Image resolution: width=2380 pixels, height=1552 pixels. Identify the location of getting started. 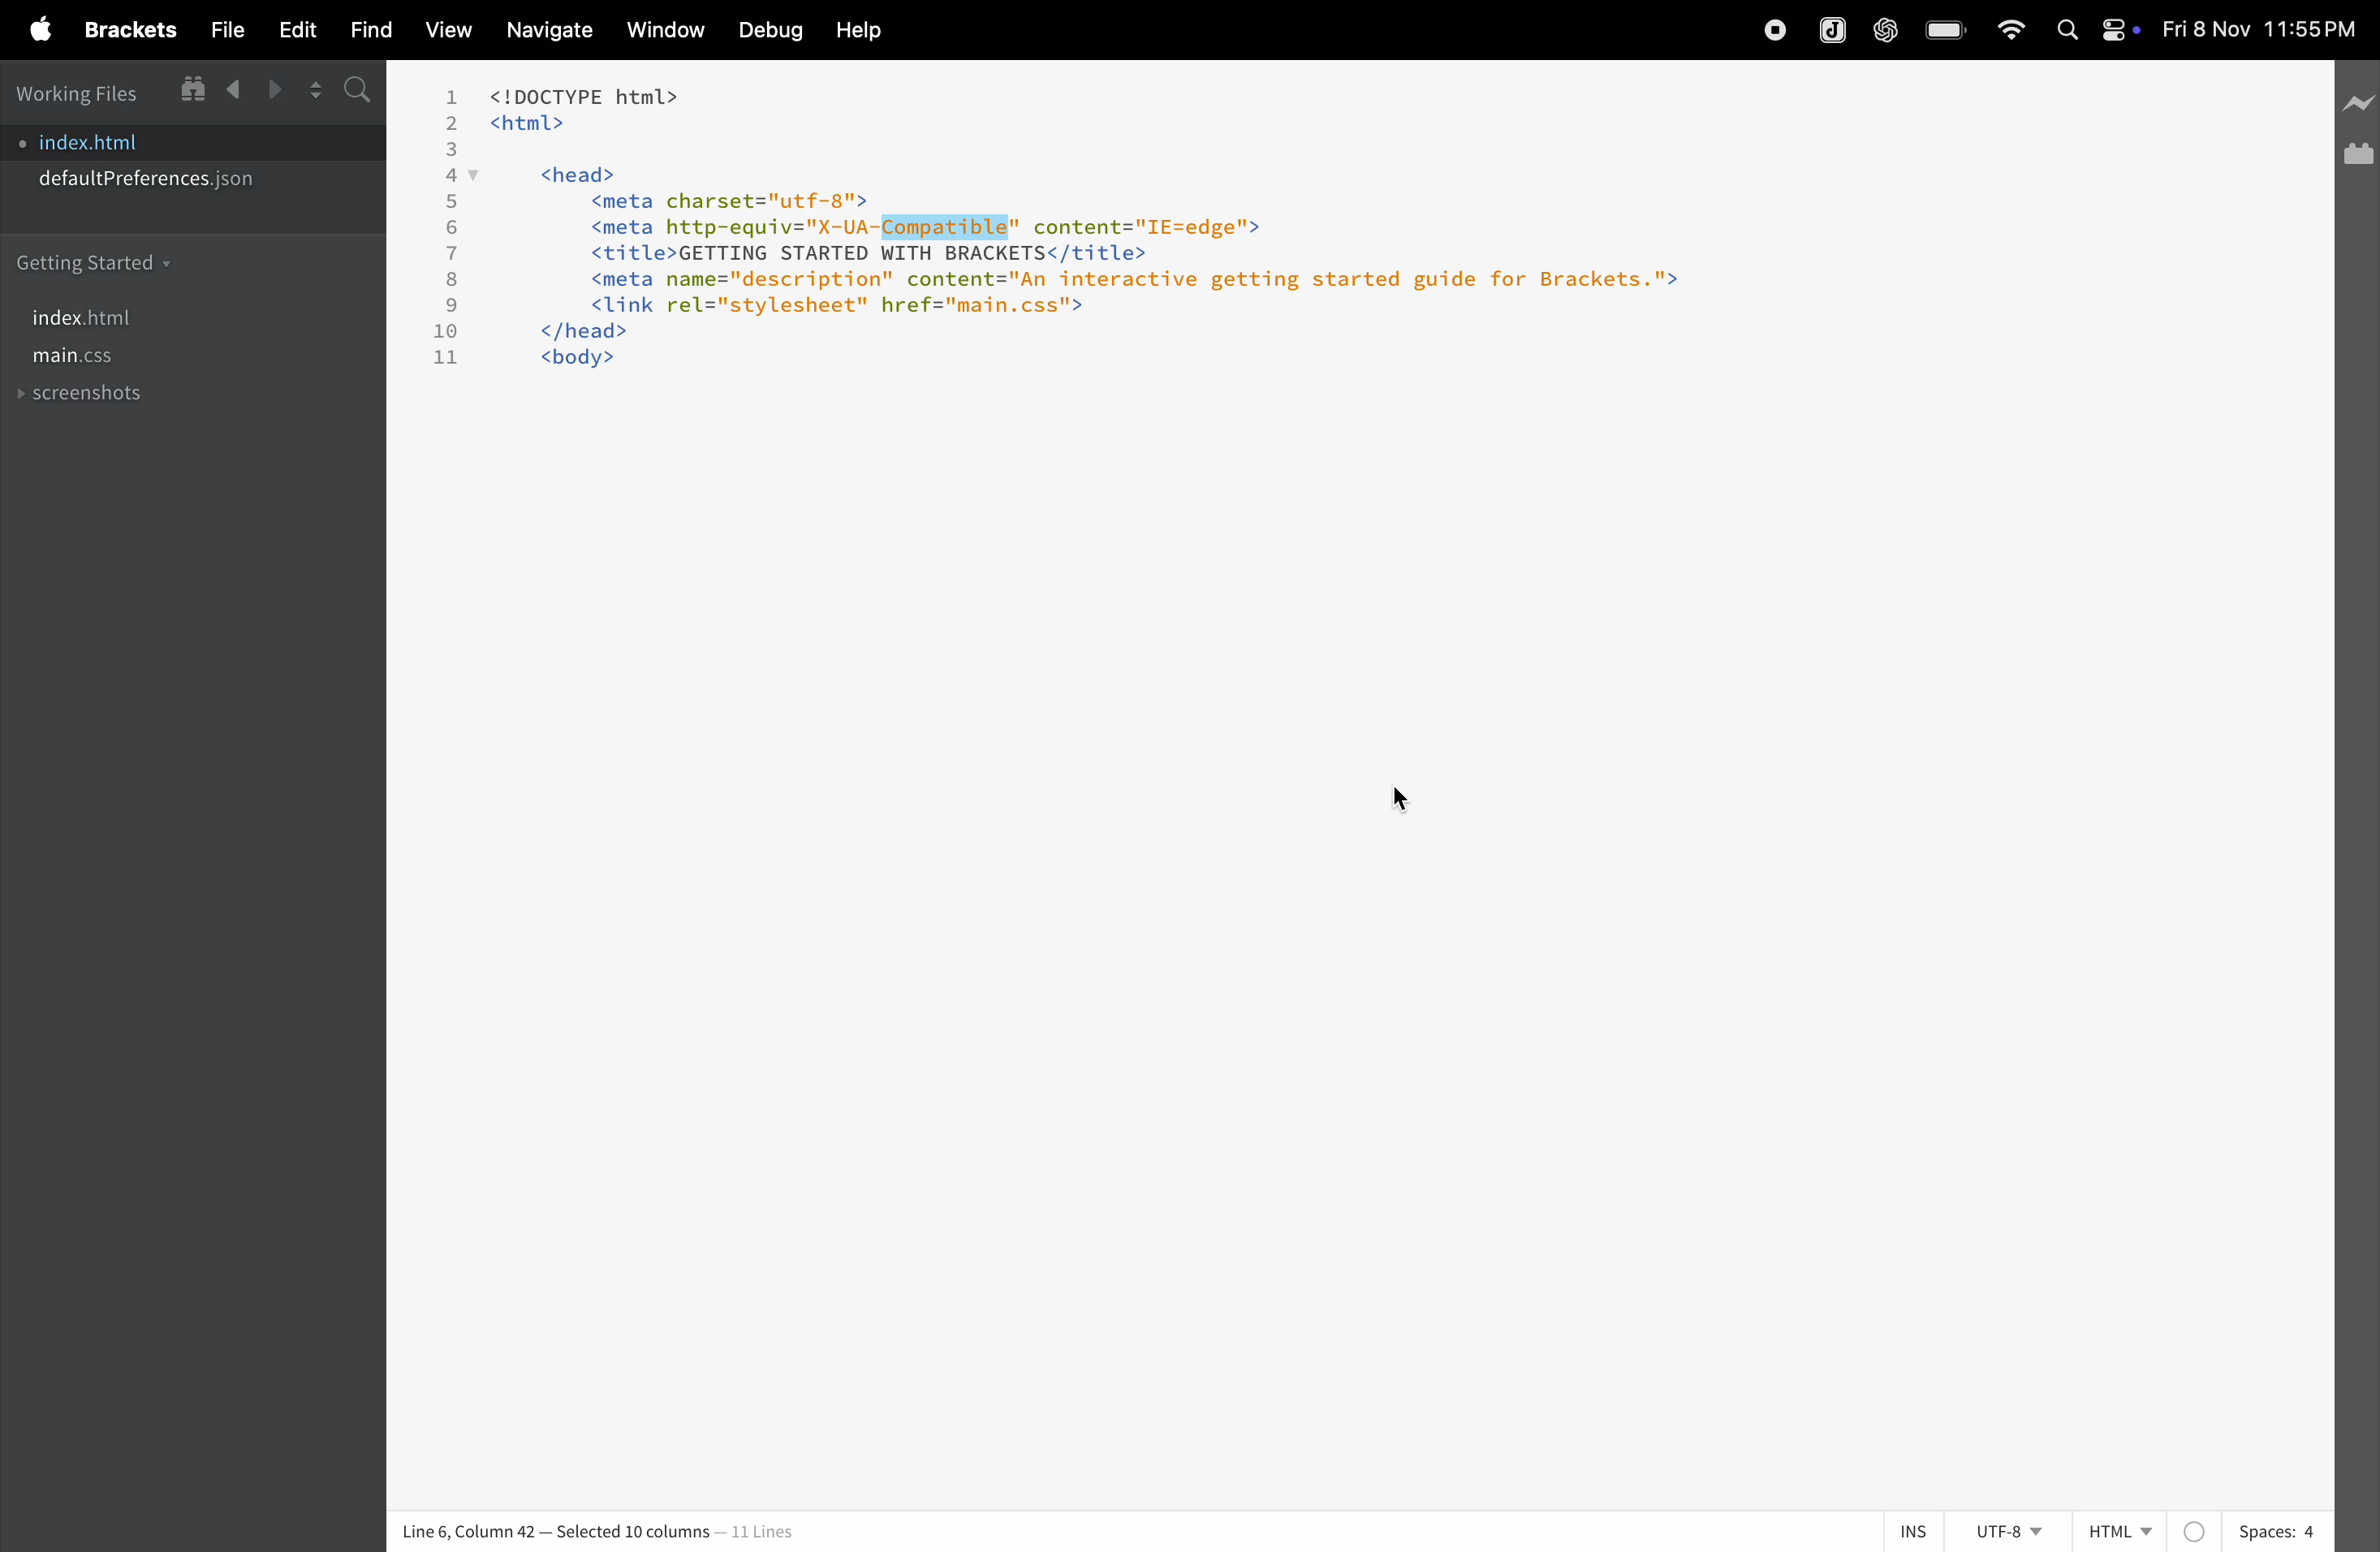
(96, 261).